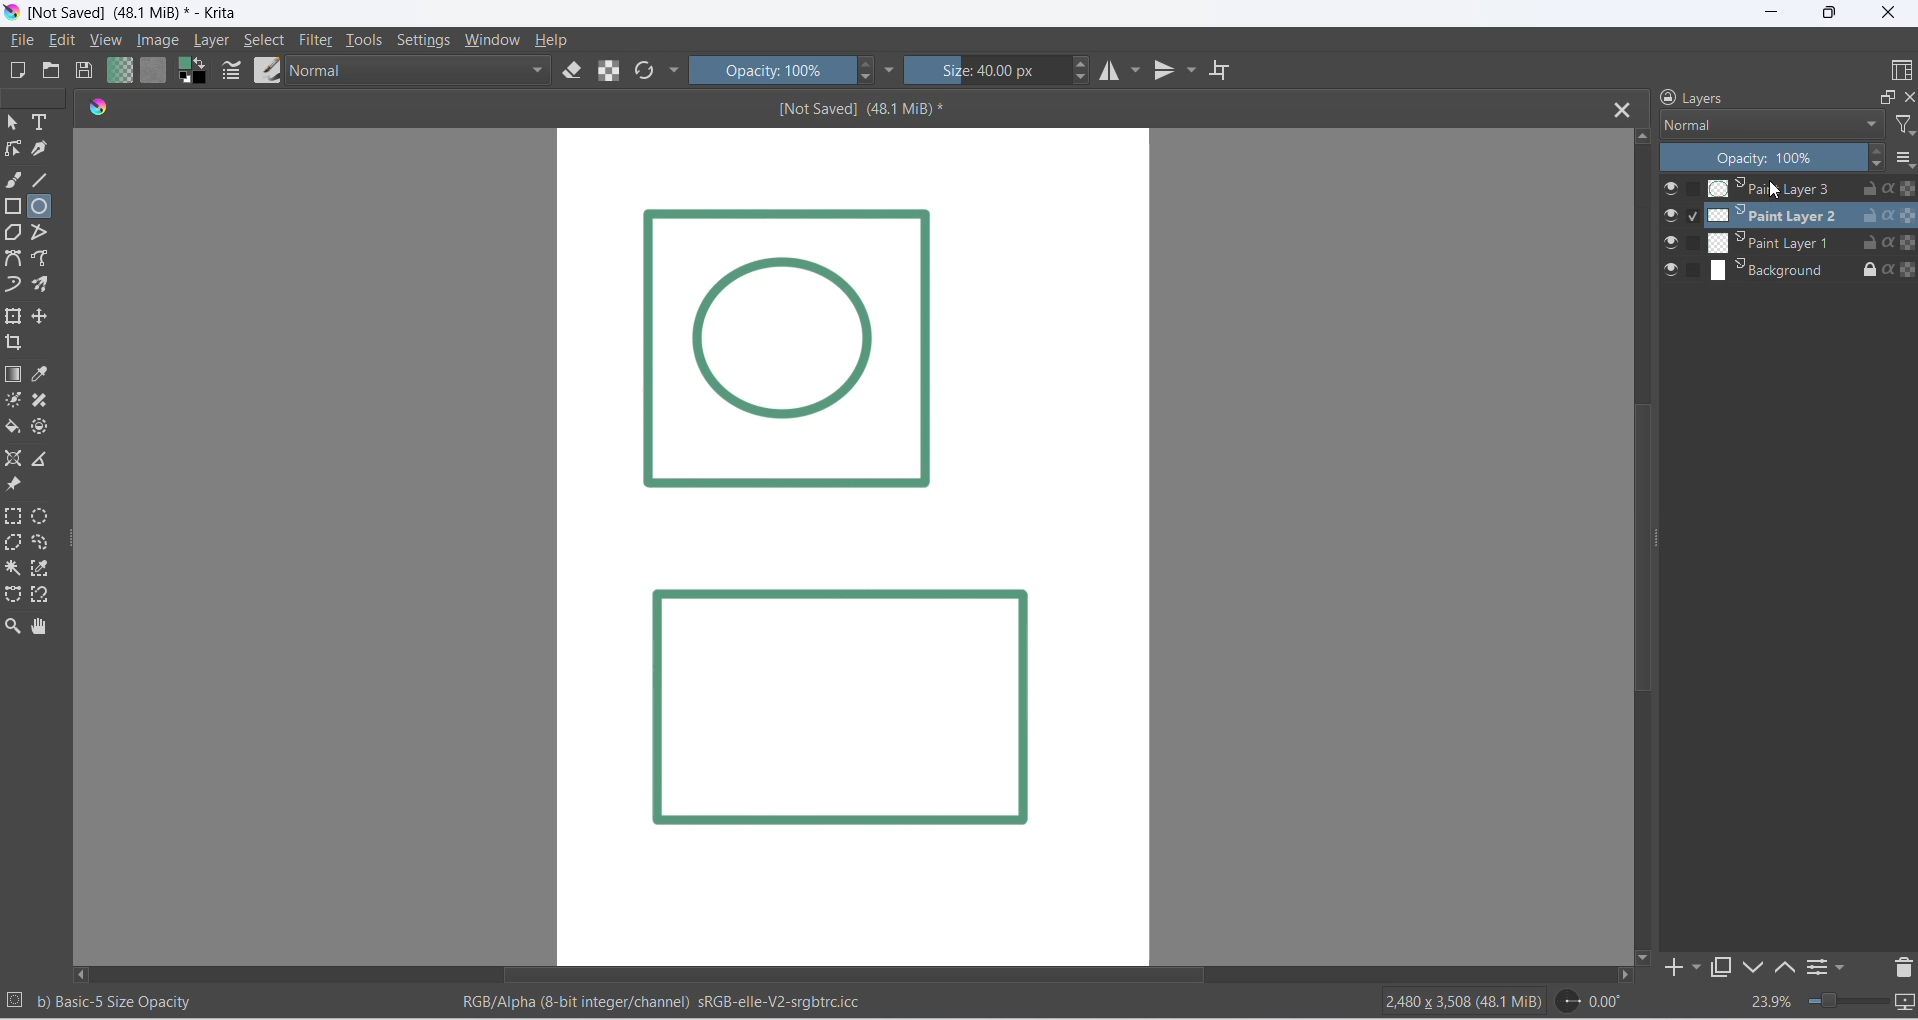 This screenshot has height=1020, width=1918. I want to click on preserve alpha, so click(1900, 268).